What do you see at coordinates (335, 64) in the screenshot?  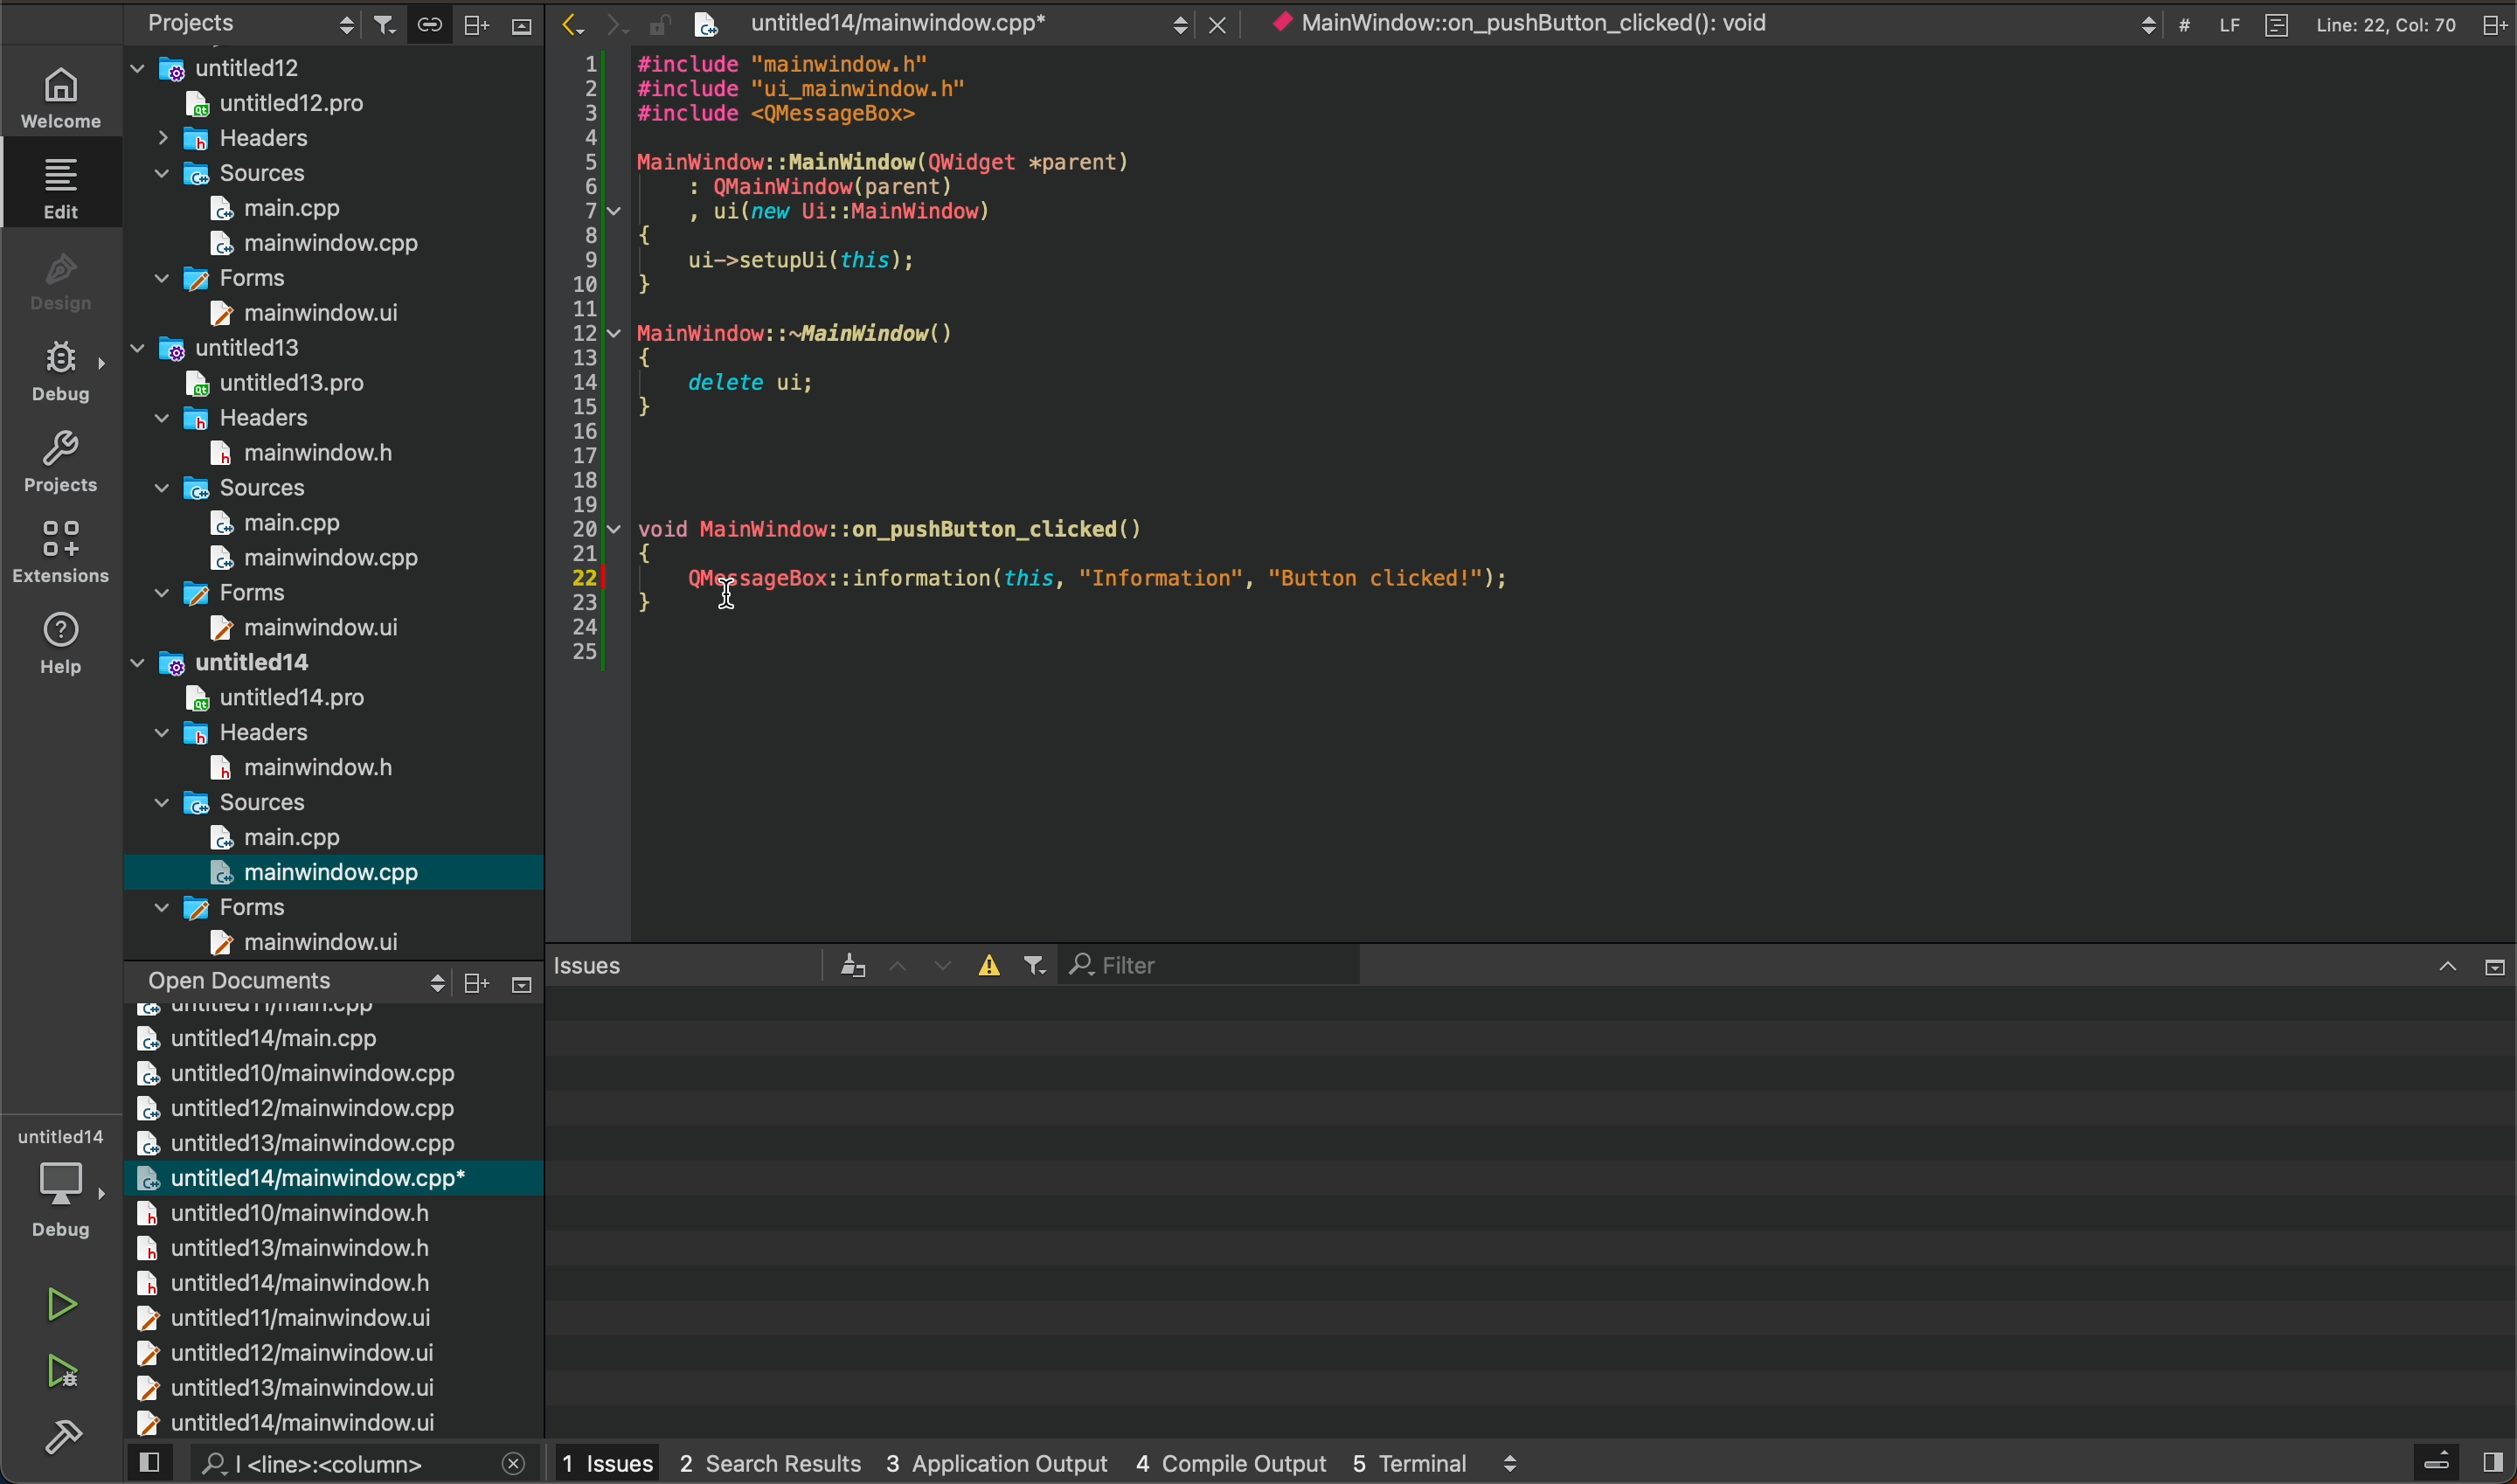 I see `untitled12` at bounding box center [335, 64].